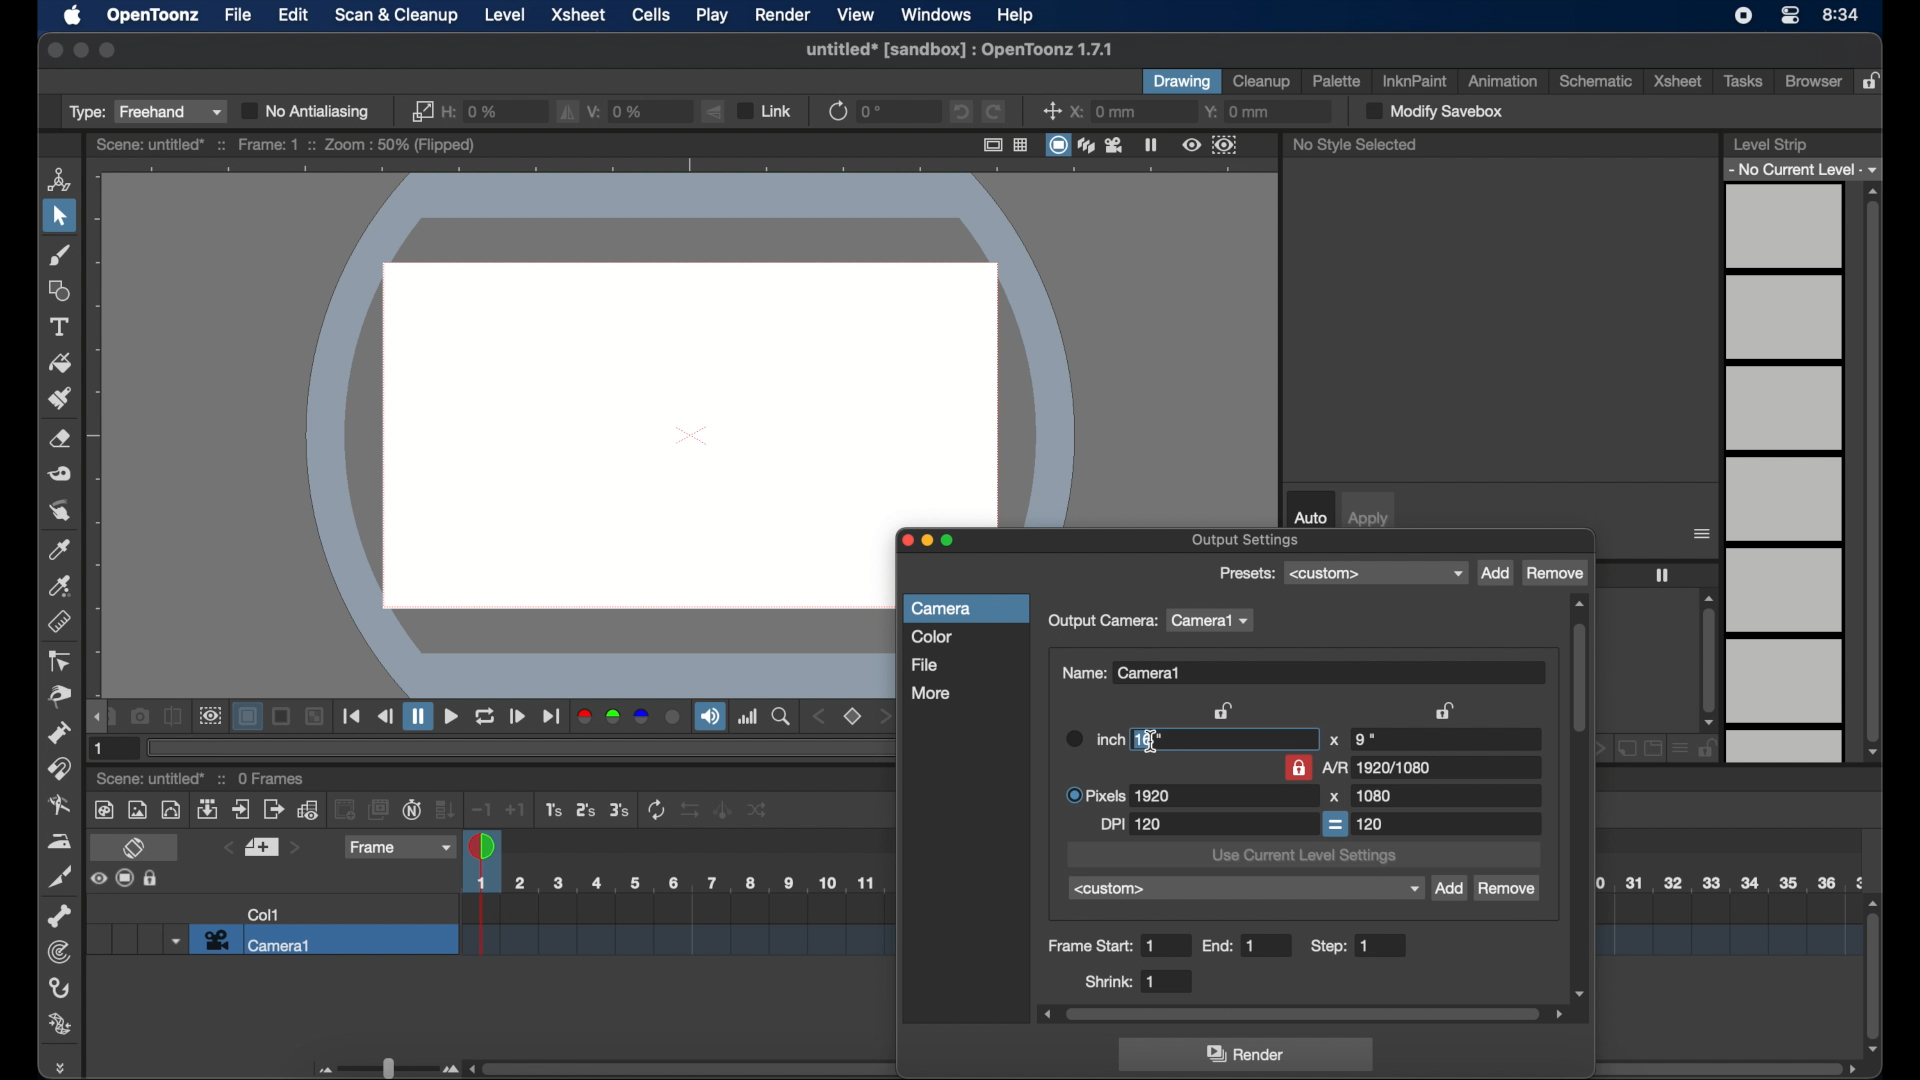 This screenshot has height=1080, width=1920. Describe the element at coordinates (505, 15) in the screenshot. I see `level` at that location.